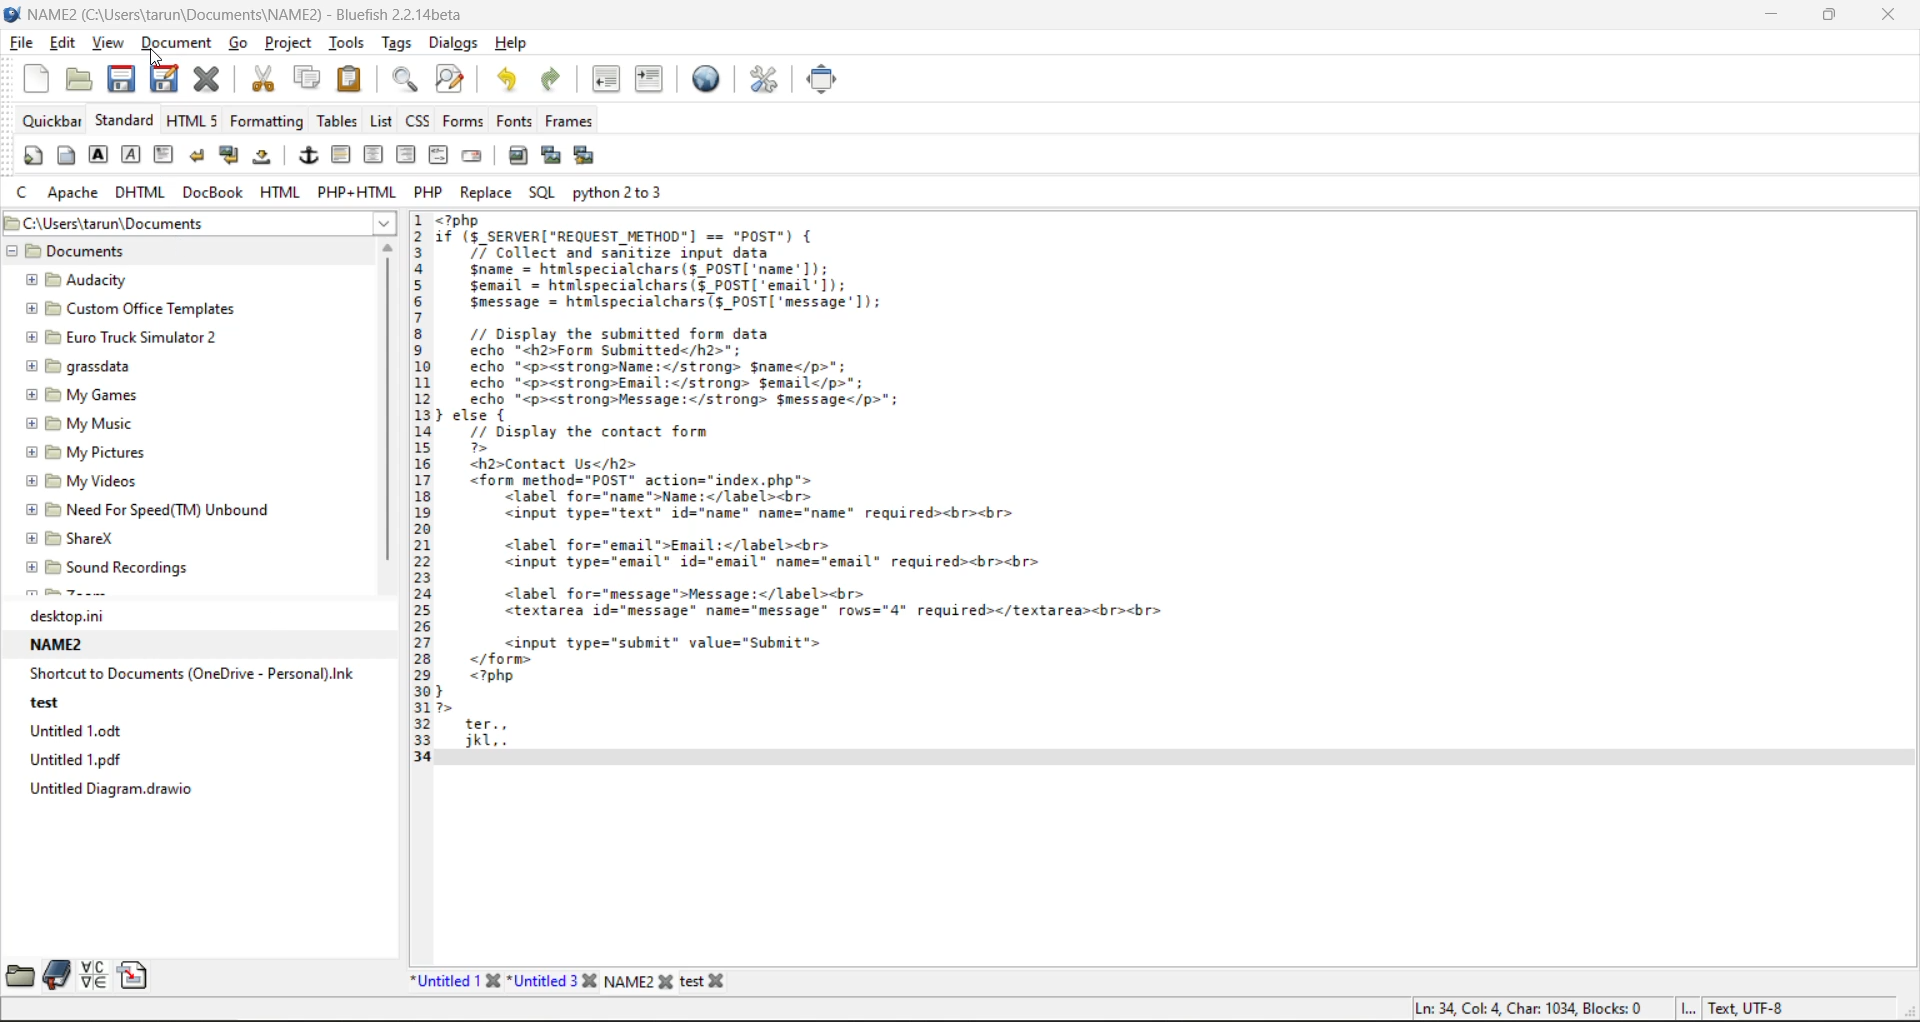  What do you see at coordinates (195, 123) in the screenshot?
I see `html 5` at bounding box center [195, 123].